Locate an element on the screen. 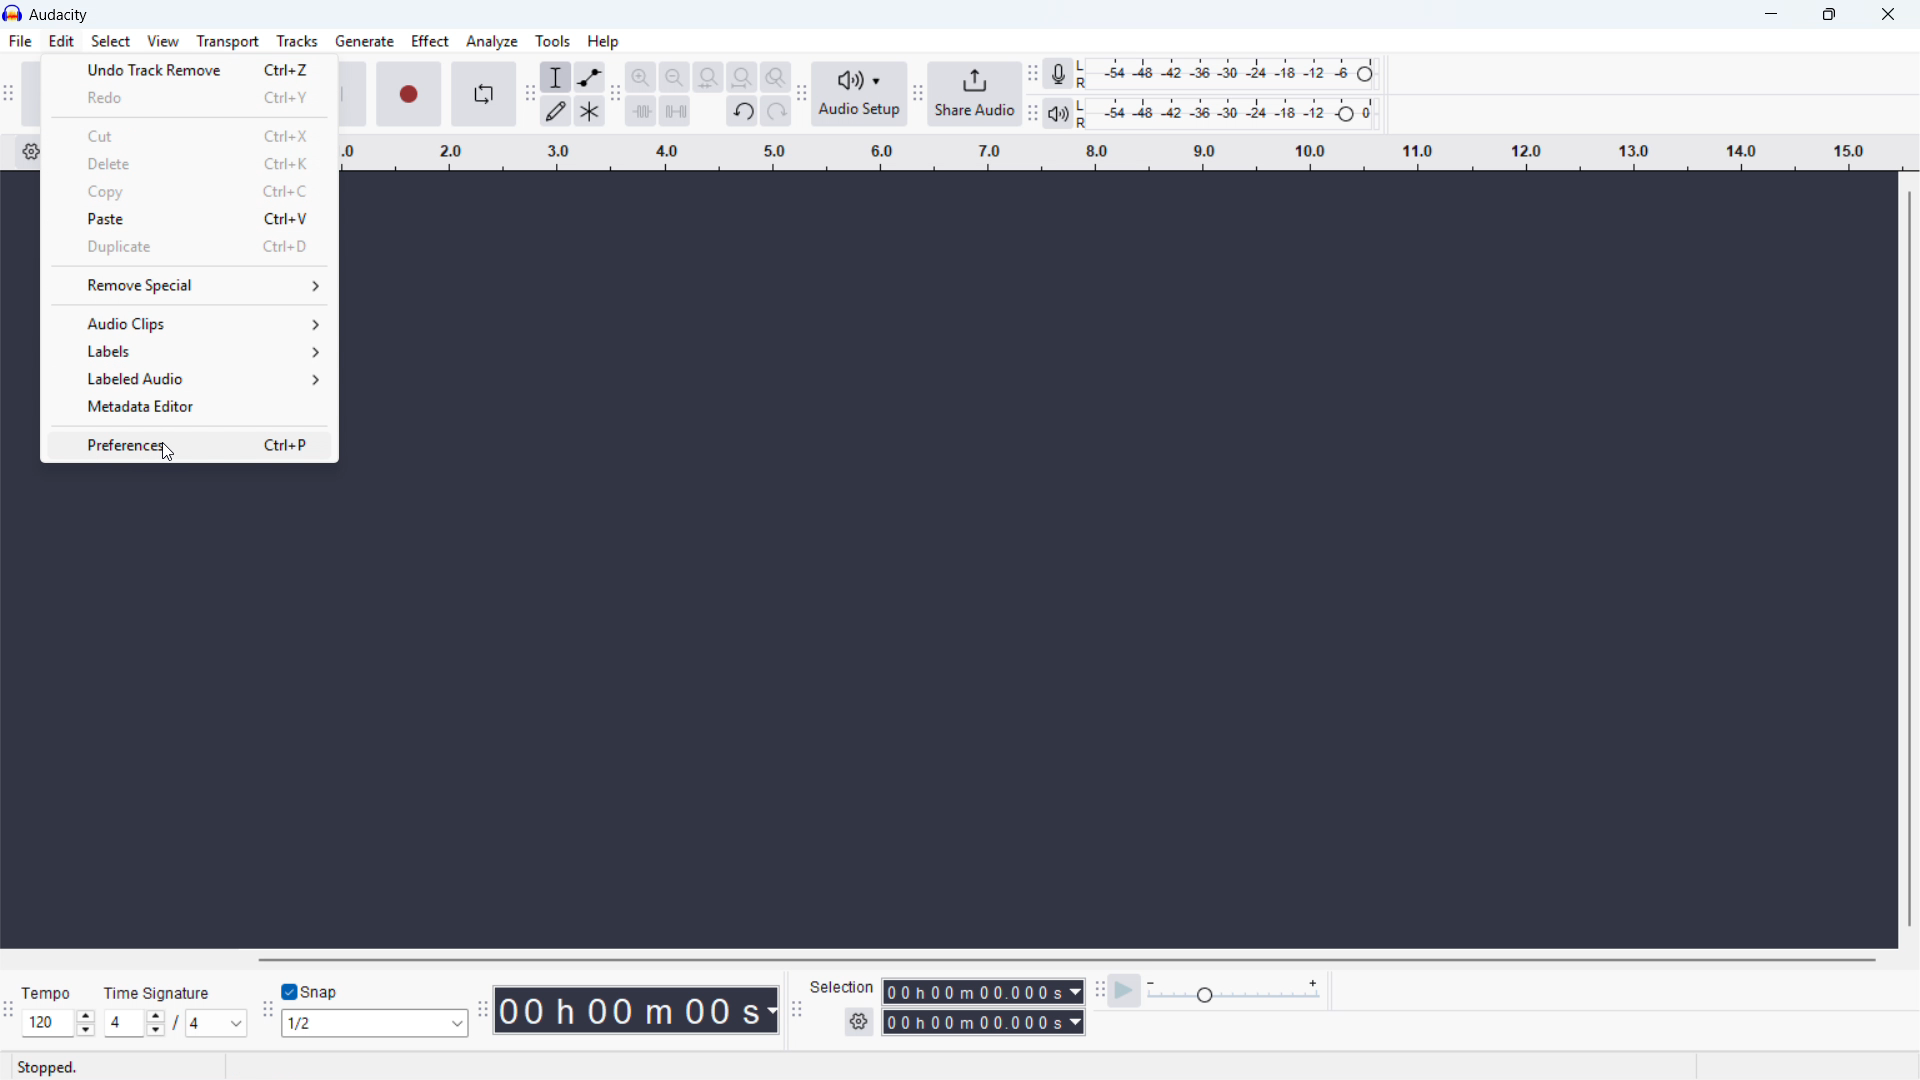 This screenshot has height=1080, width=1920. labels is located at coordinates (189, 352).